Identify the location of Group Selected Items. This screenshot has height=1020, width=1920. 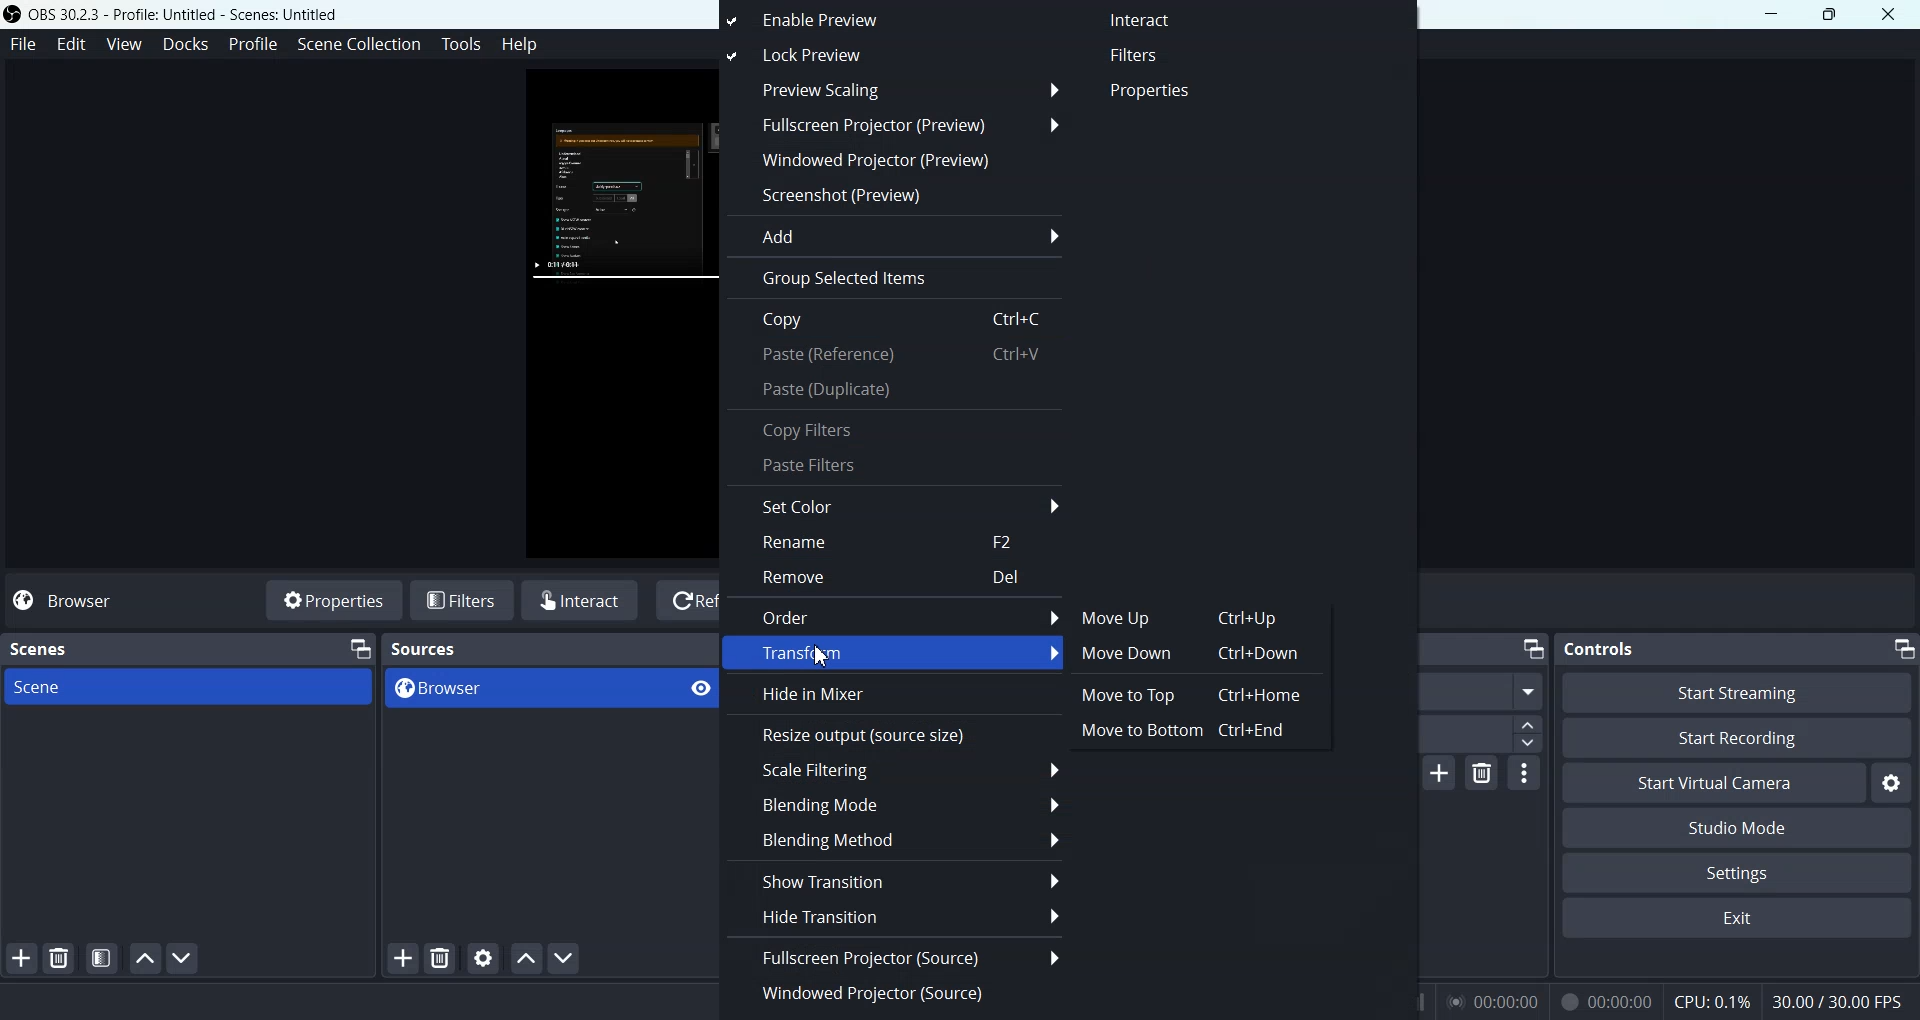
(892, 279).